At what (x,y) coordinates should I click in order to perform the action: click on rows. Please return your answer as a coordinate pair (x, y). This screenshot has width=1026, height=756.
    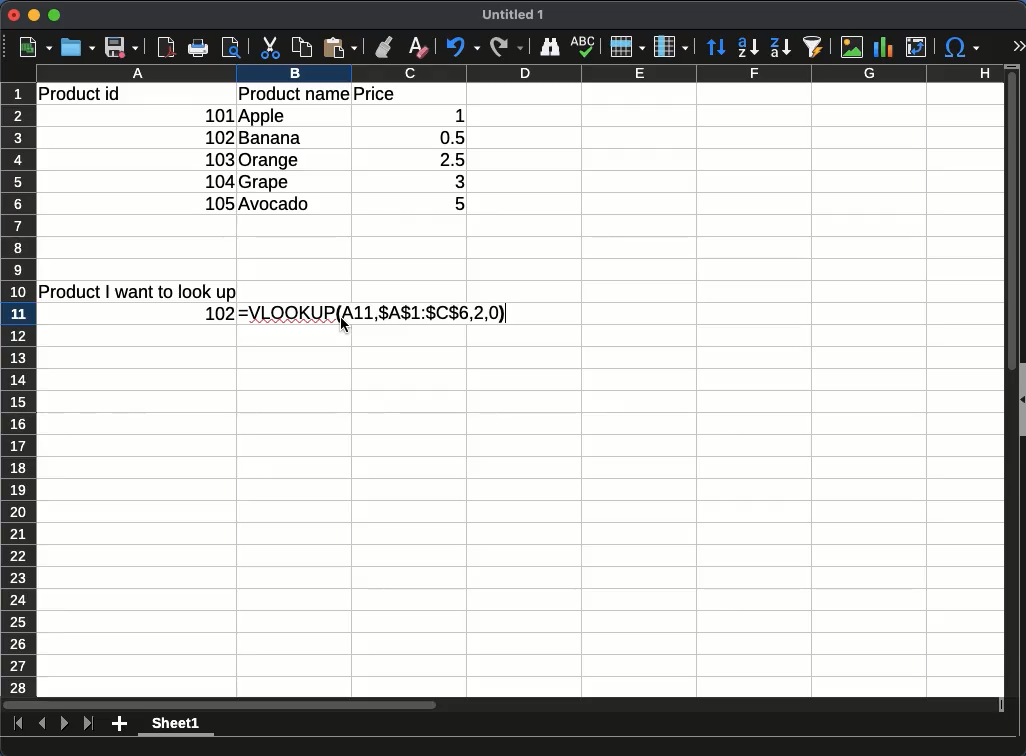
    Looking at the image, I should click on (628, 46).